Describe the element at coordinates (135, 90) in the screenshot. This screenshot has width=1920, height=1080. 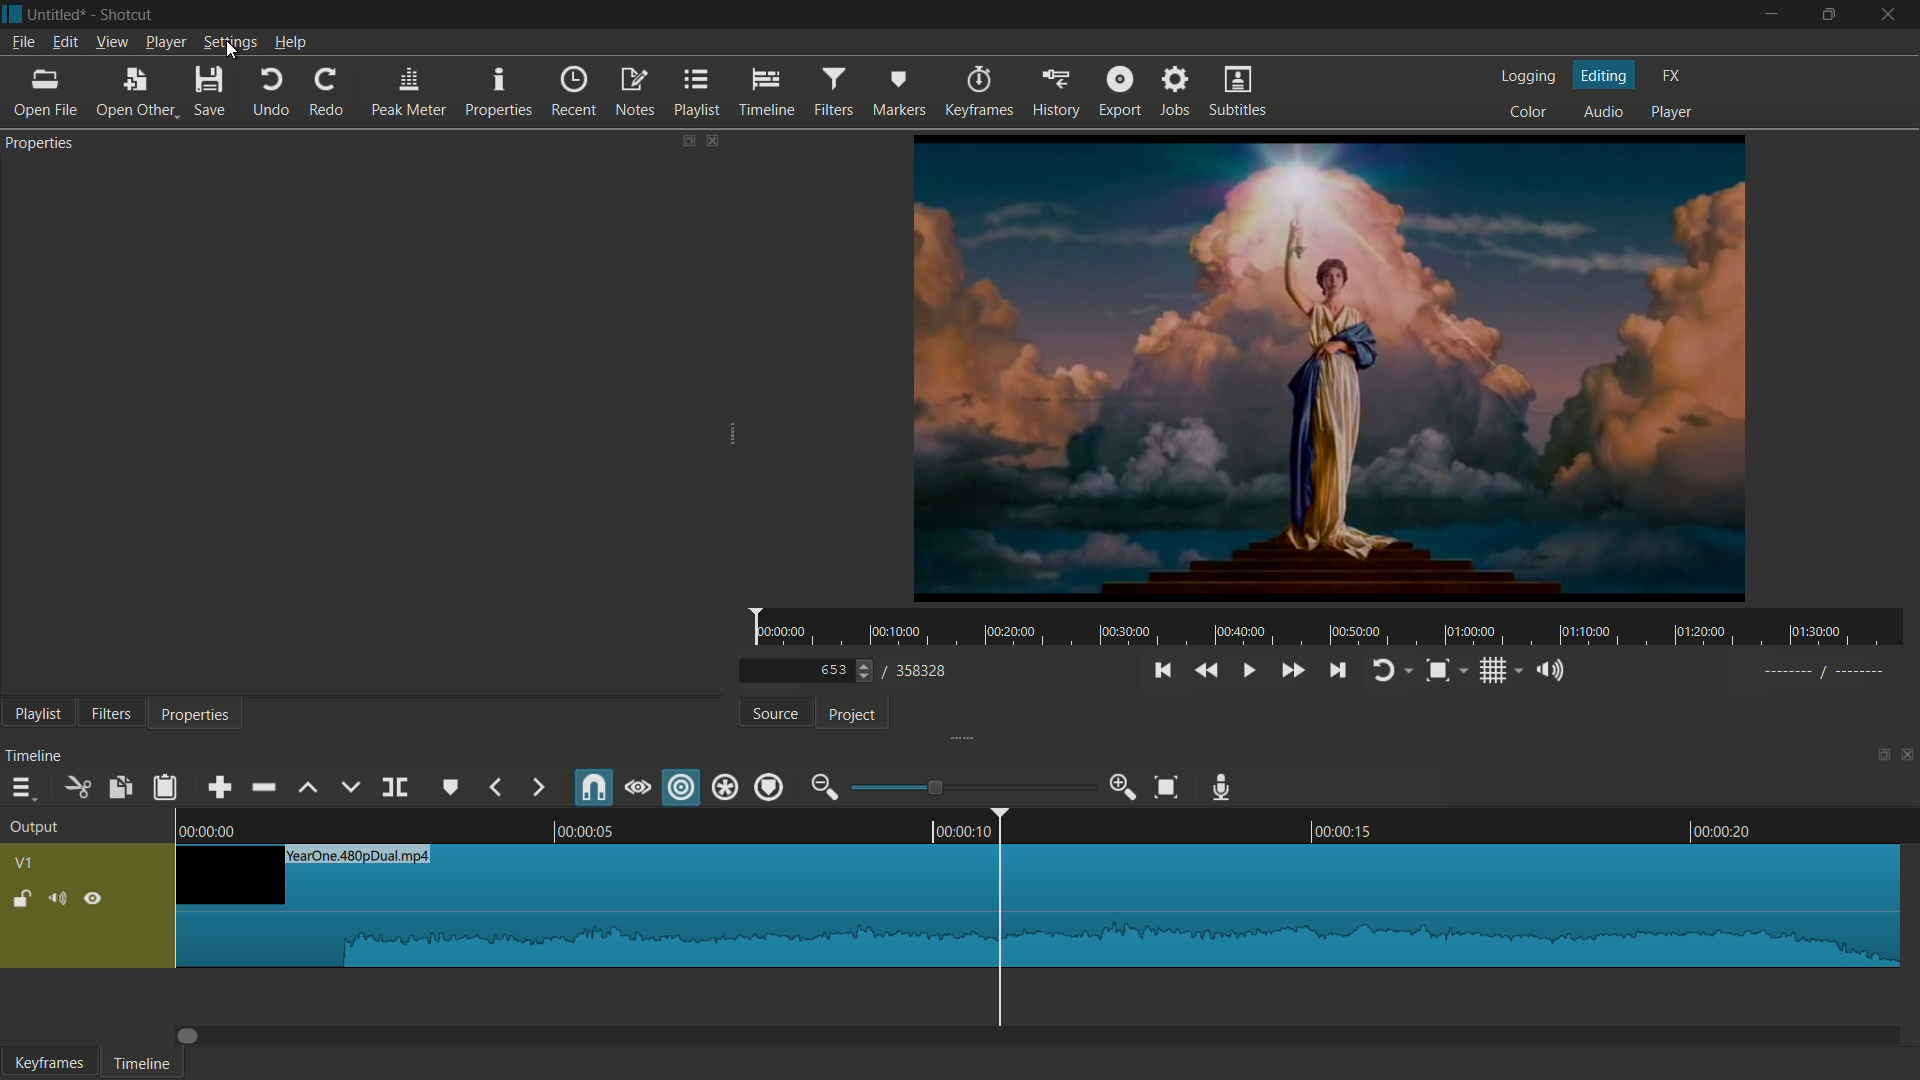
I see `open other` at that location.